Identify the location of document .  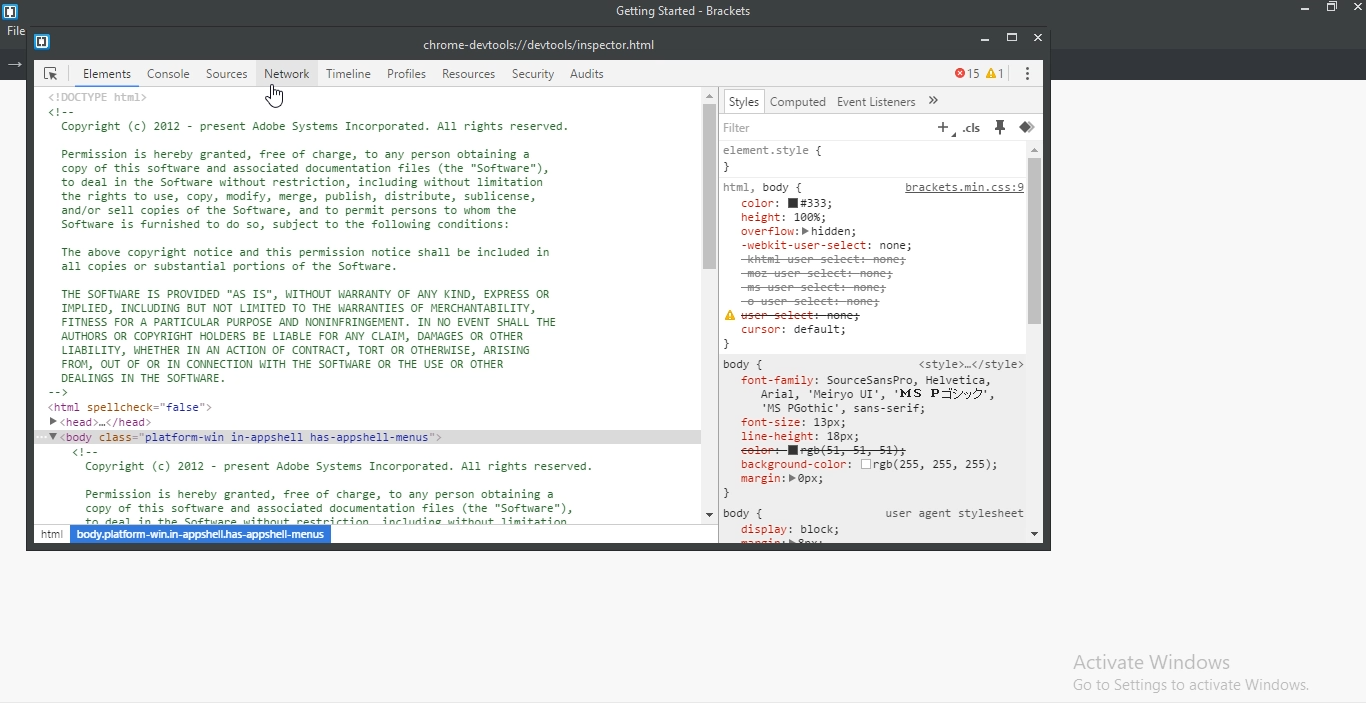
(361, 308).